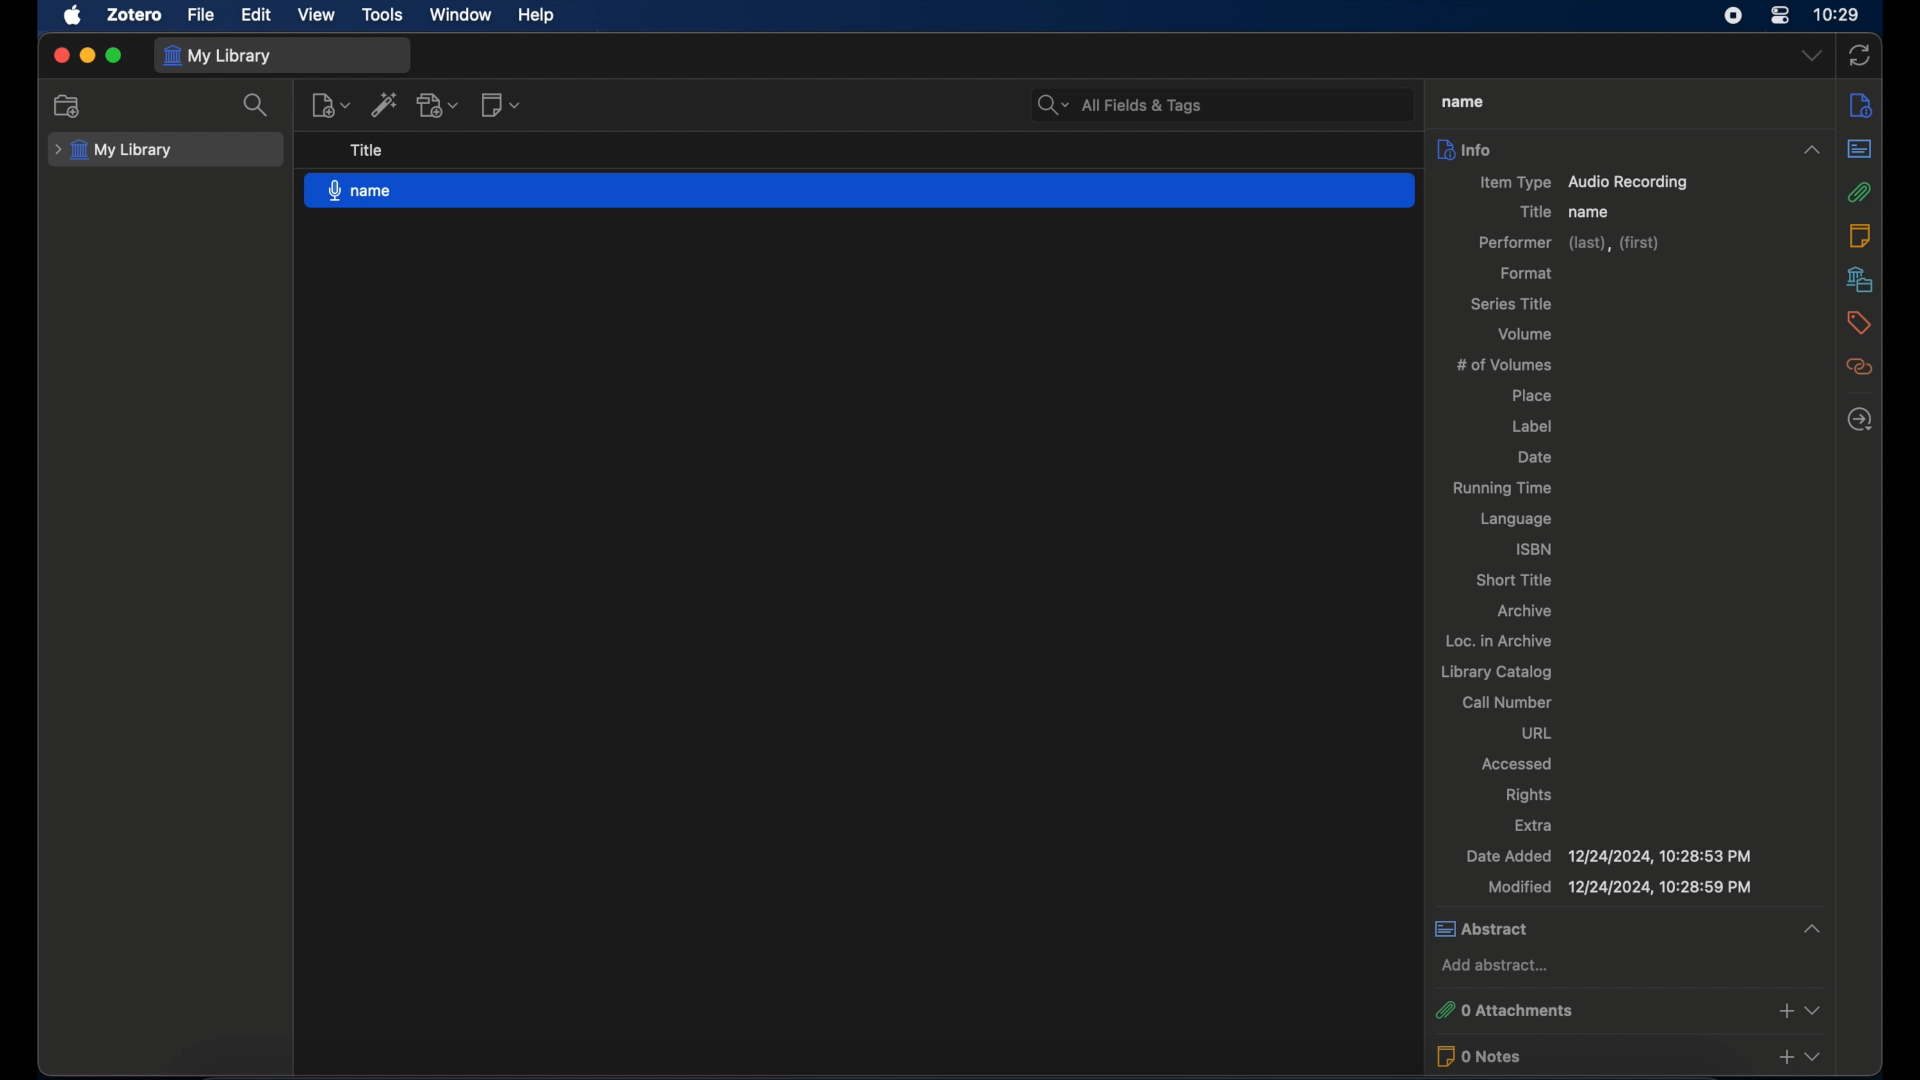  What do you see at coordinates (1535, 826) in the screenshot?
I see `extra` at bounding box center [1535, 826].